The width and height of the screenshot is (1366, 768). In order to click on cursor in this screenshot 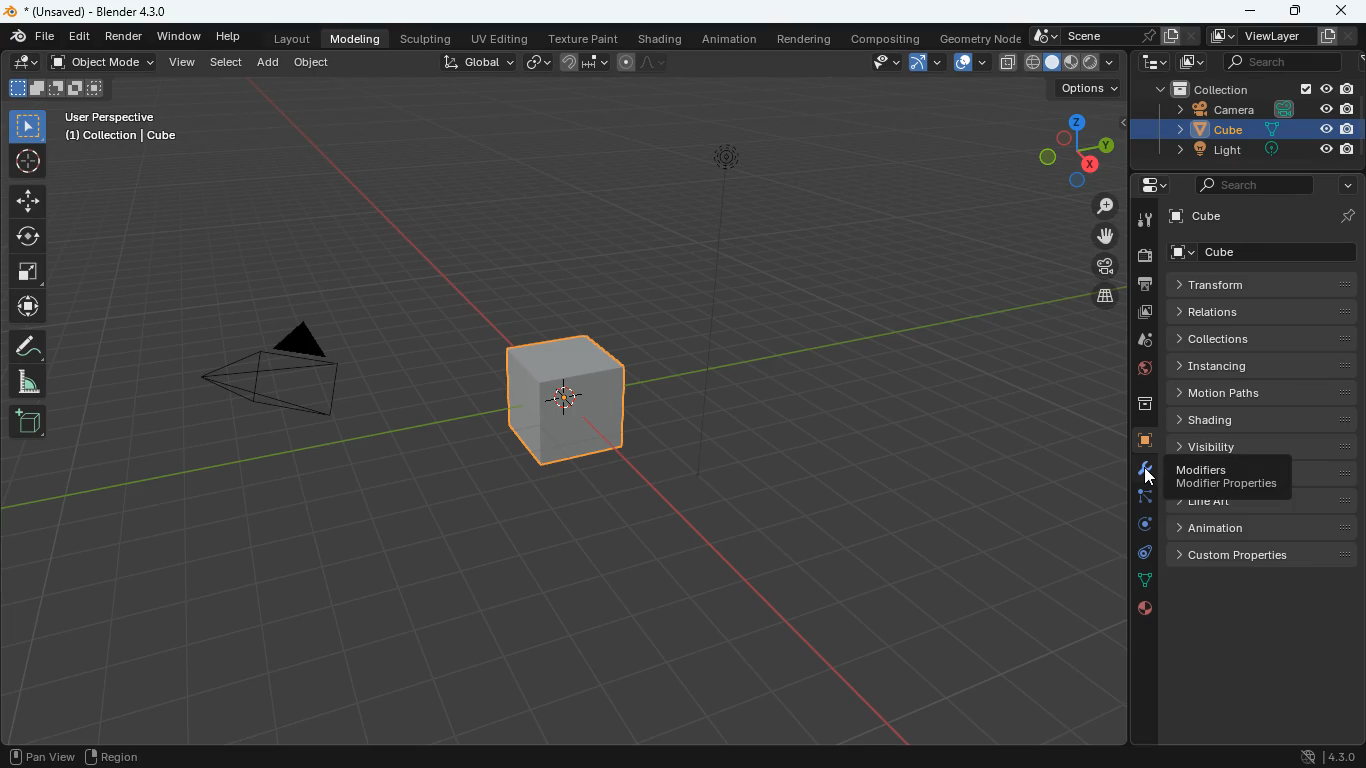, I will do `click(1150, 478)`.